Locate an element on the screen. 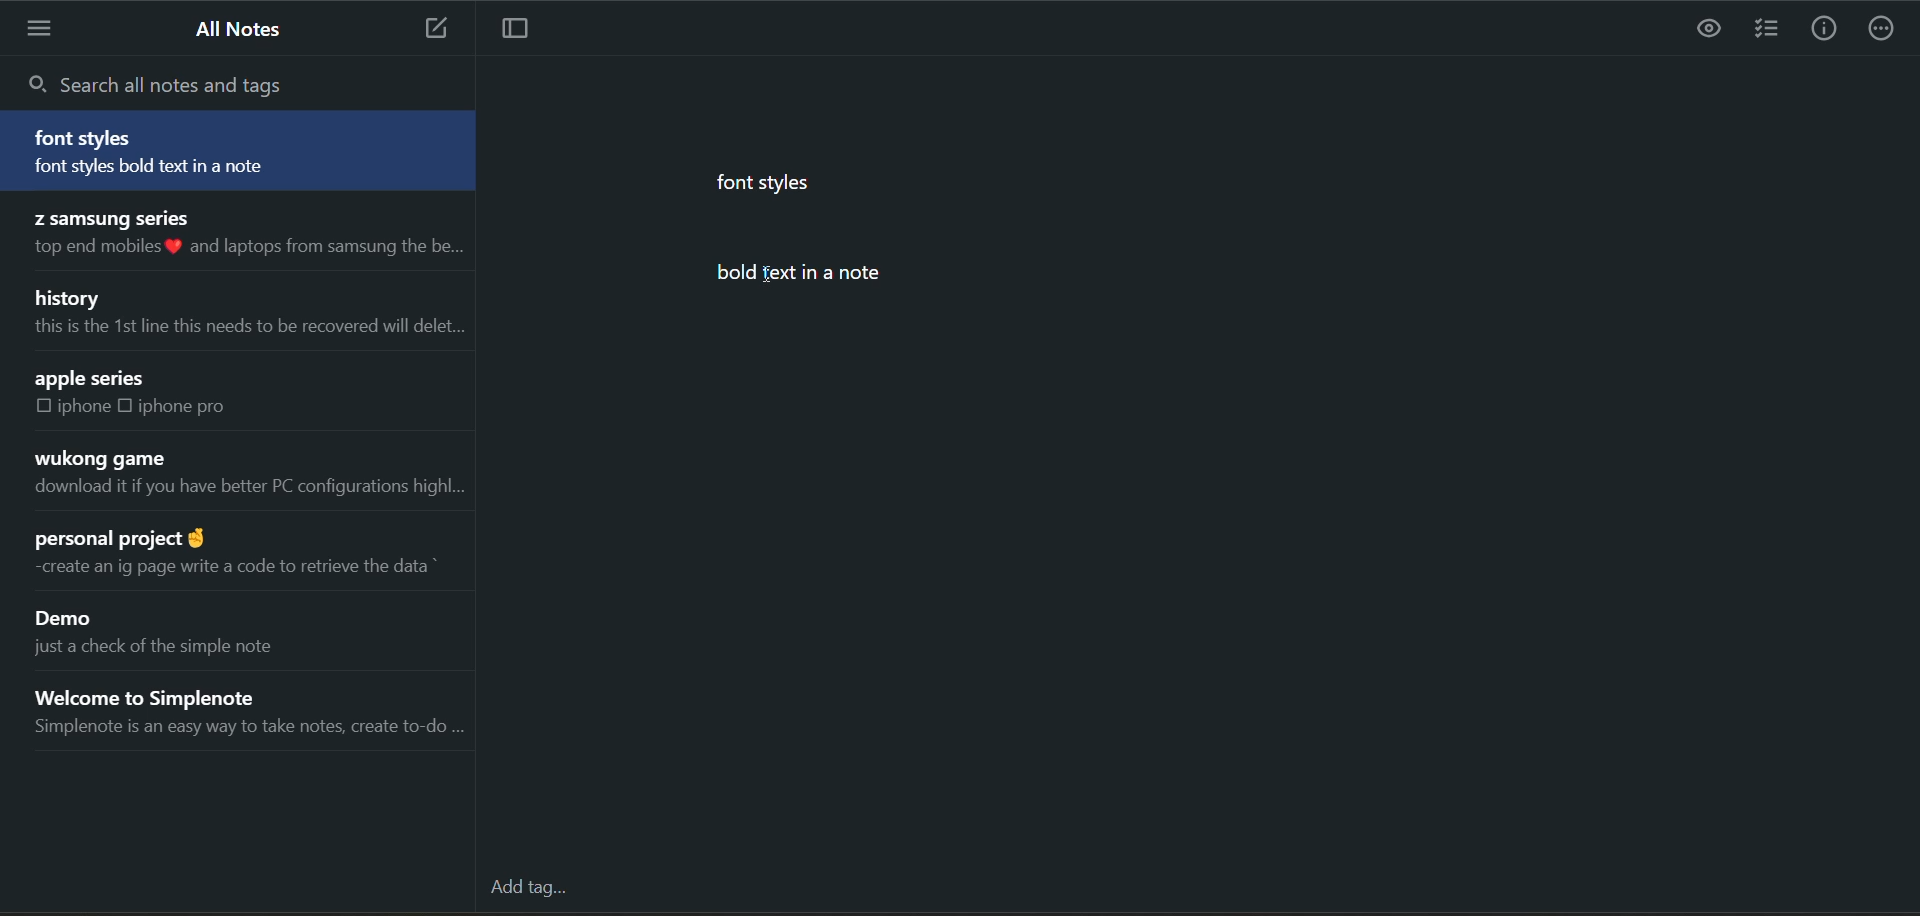  iphone is located at coordinates (86, 407).